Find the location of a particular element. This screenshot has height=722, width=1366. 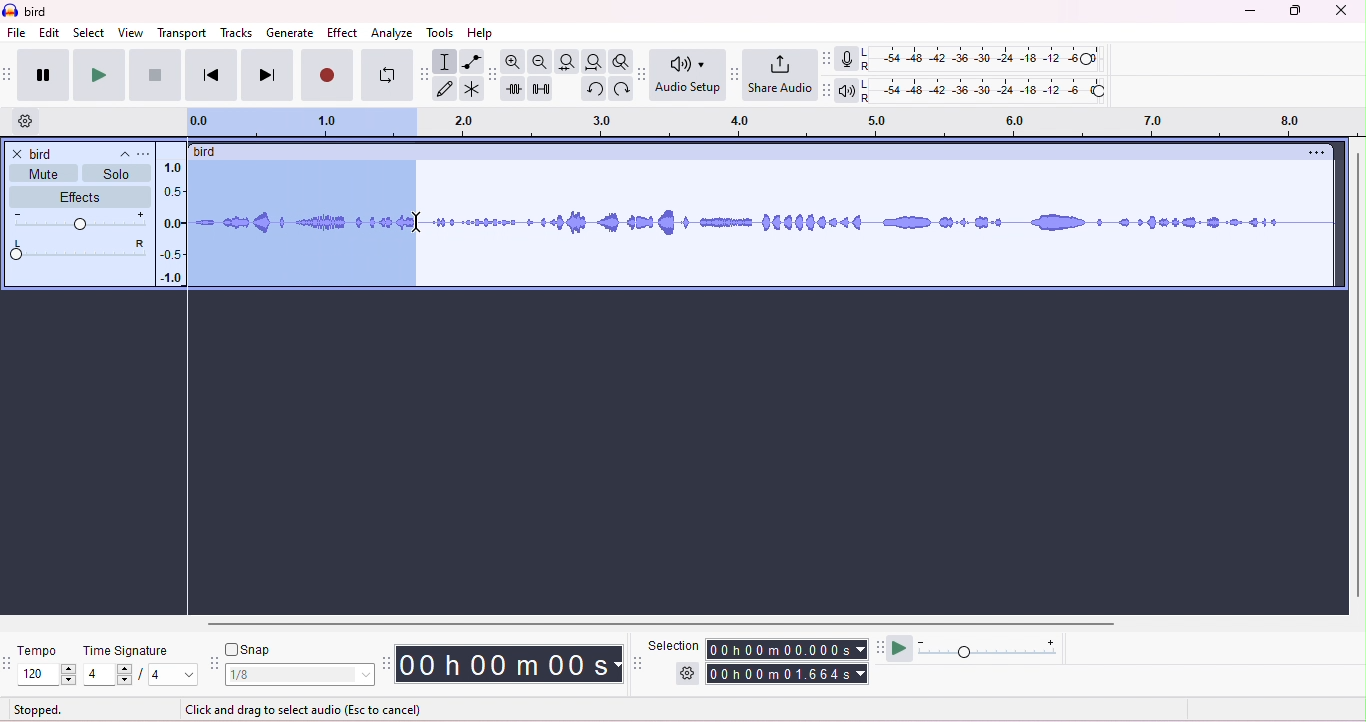

time signature toolbar is located at coordinates (9, 659).